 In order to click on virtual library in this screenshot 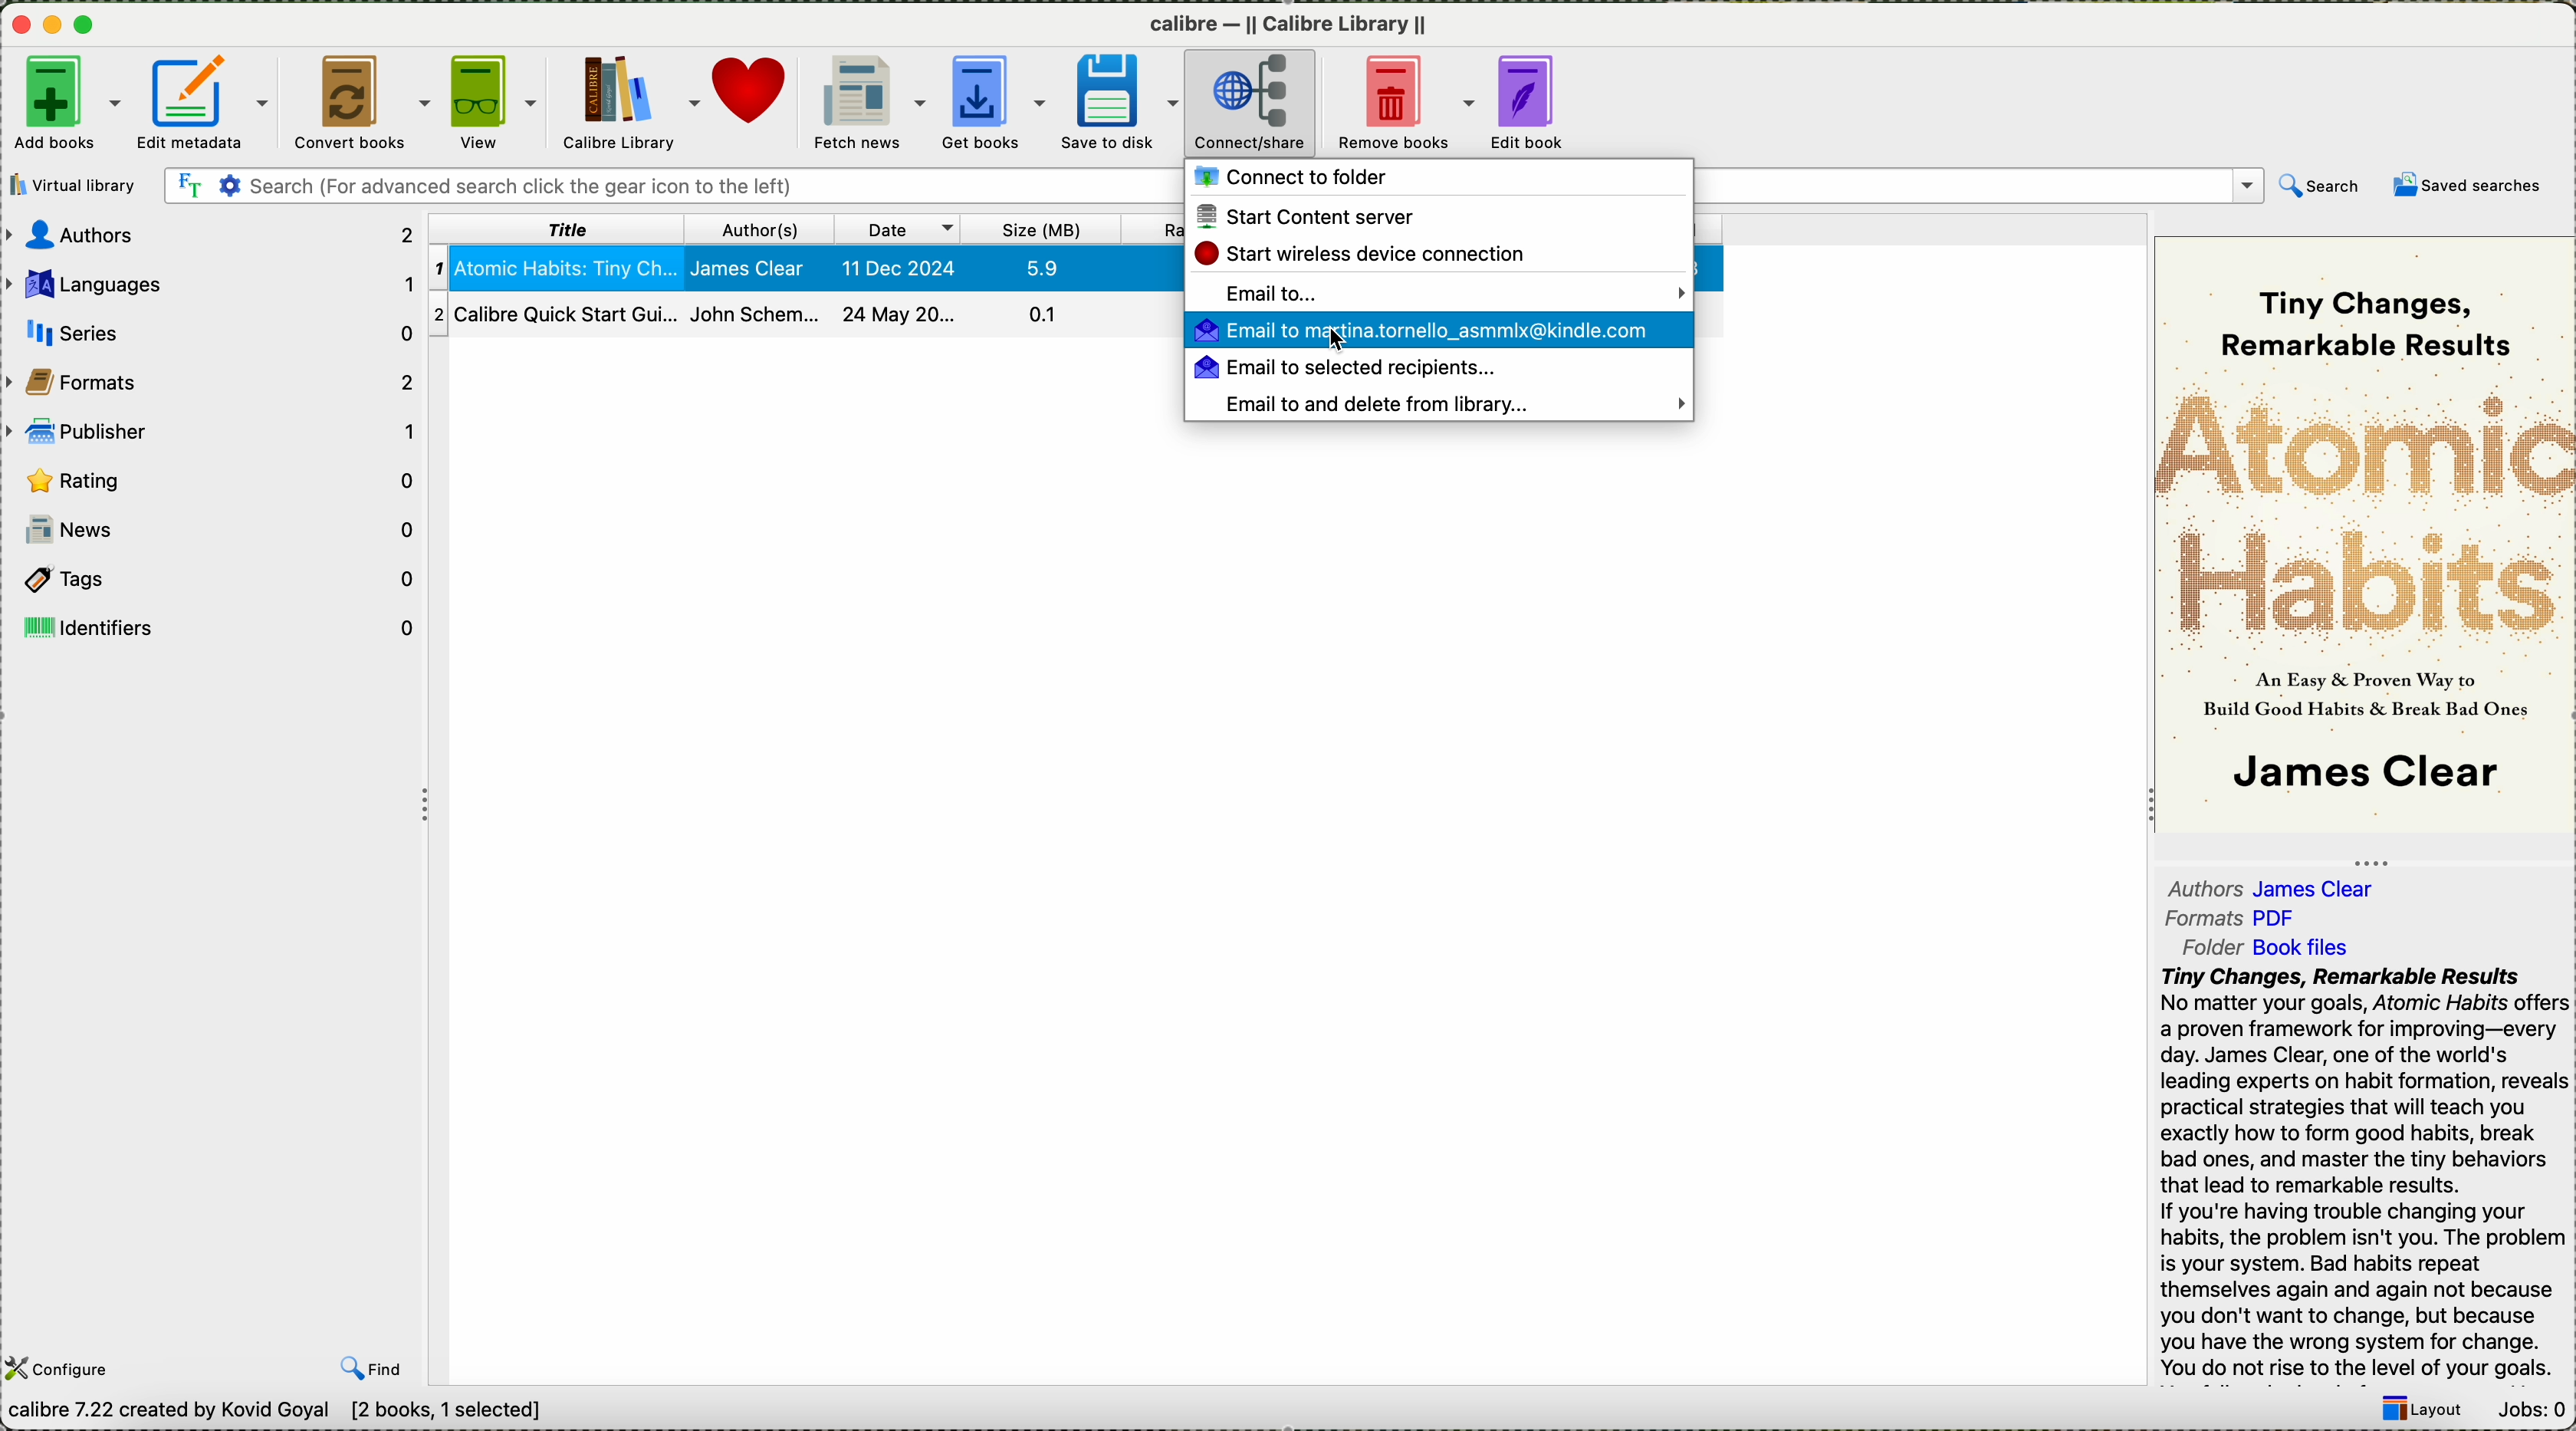, I will do `click(74, 185)`.